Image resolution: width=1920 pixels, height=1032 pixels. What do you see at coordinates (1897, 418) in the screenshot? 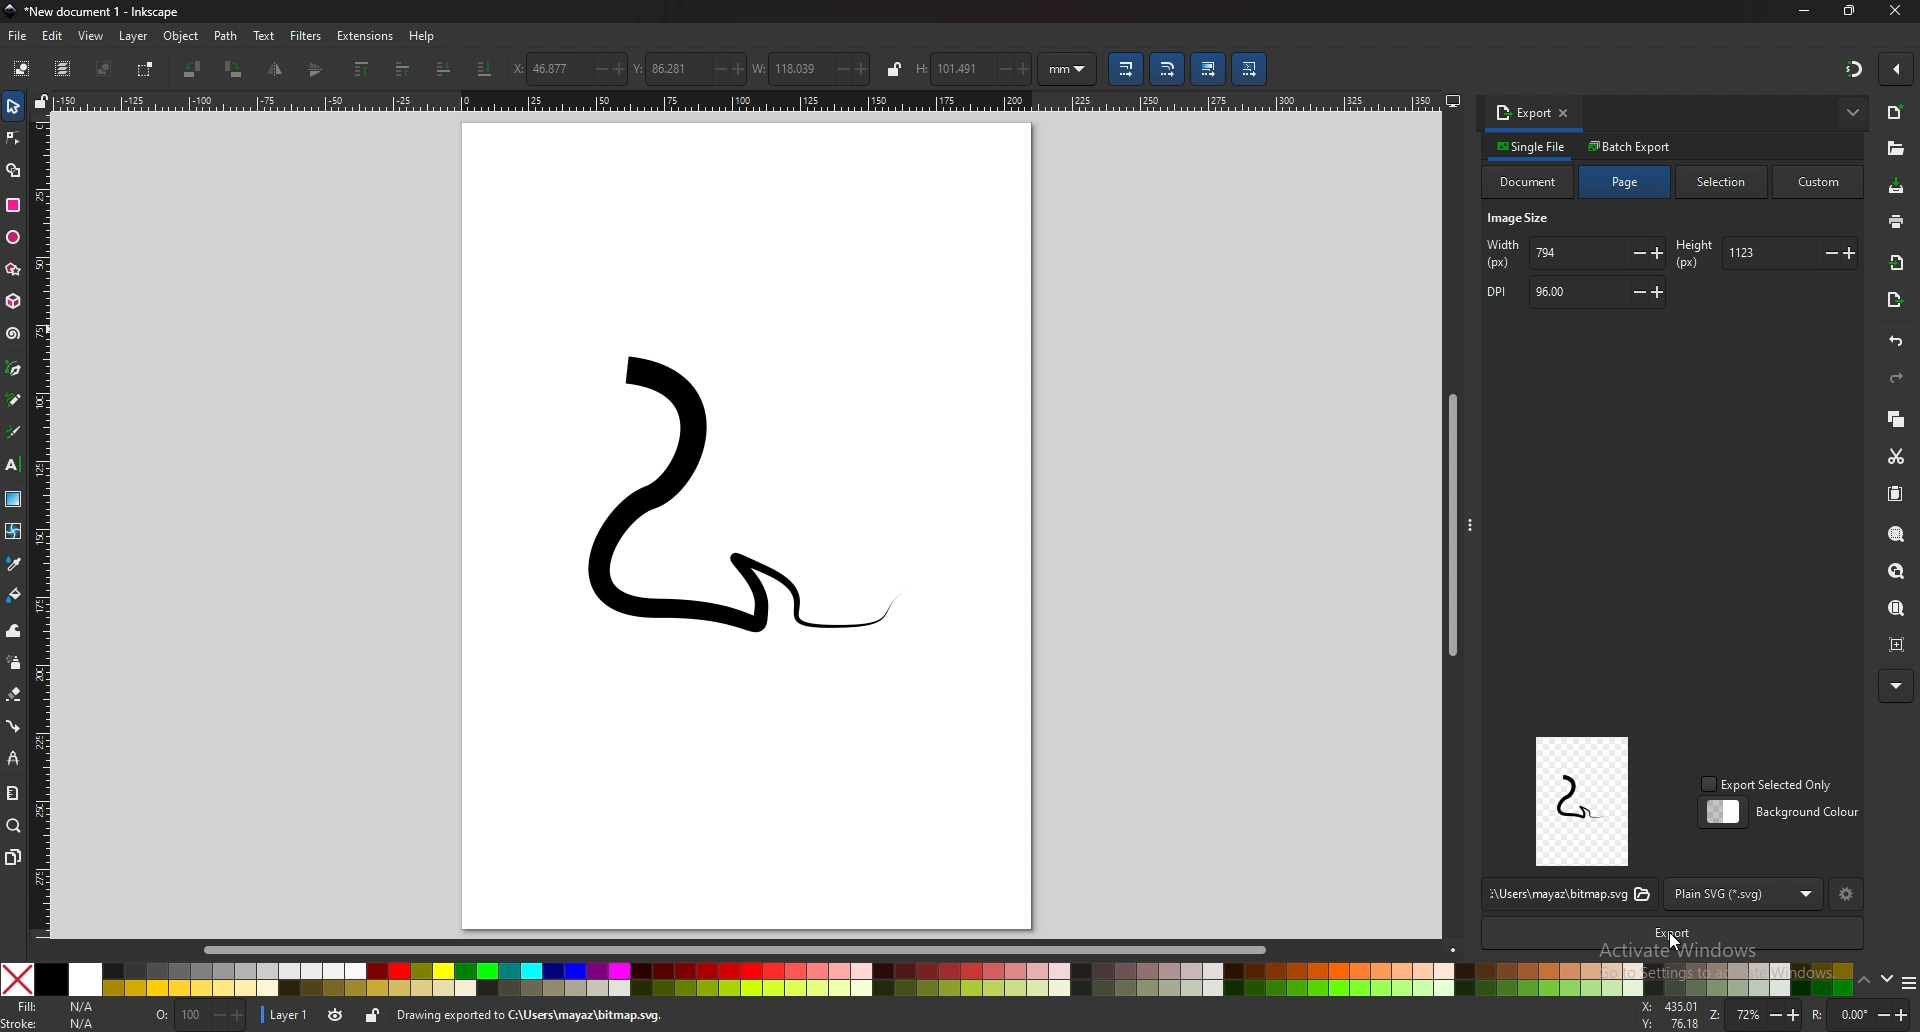
I see `copy` at bounding box center [1897, 418].